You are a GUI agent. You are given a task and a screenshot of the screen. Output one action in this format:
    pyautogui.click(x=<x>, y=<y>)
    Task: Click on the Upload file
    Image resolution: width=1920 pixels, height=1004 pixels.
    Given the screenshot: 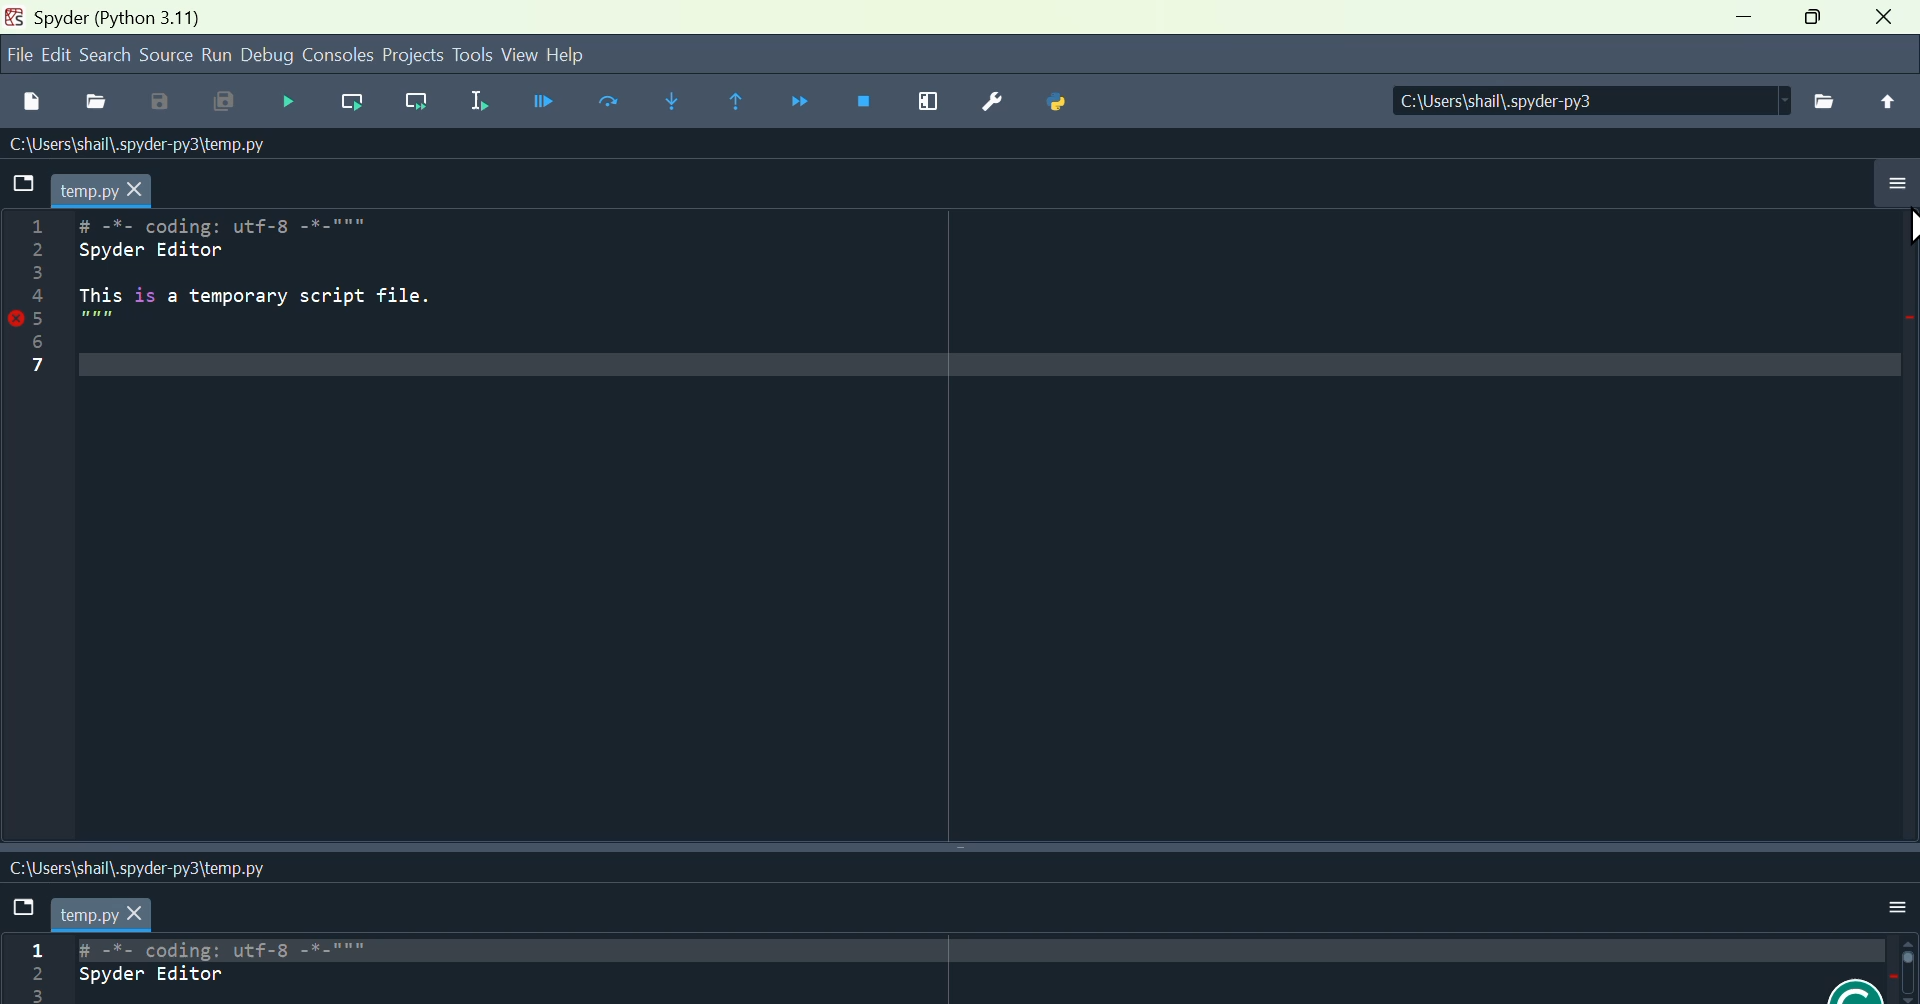 What is the action you would take?
    pyautogui.click(x=1884, y=106)
    